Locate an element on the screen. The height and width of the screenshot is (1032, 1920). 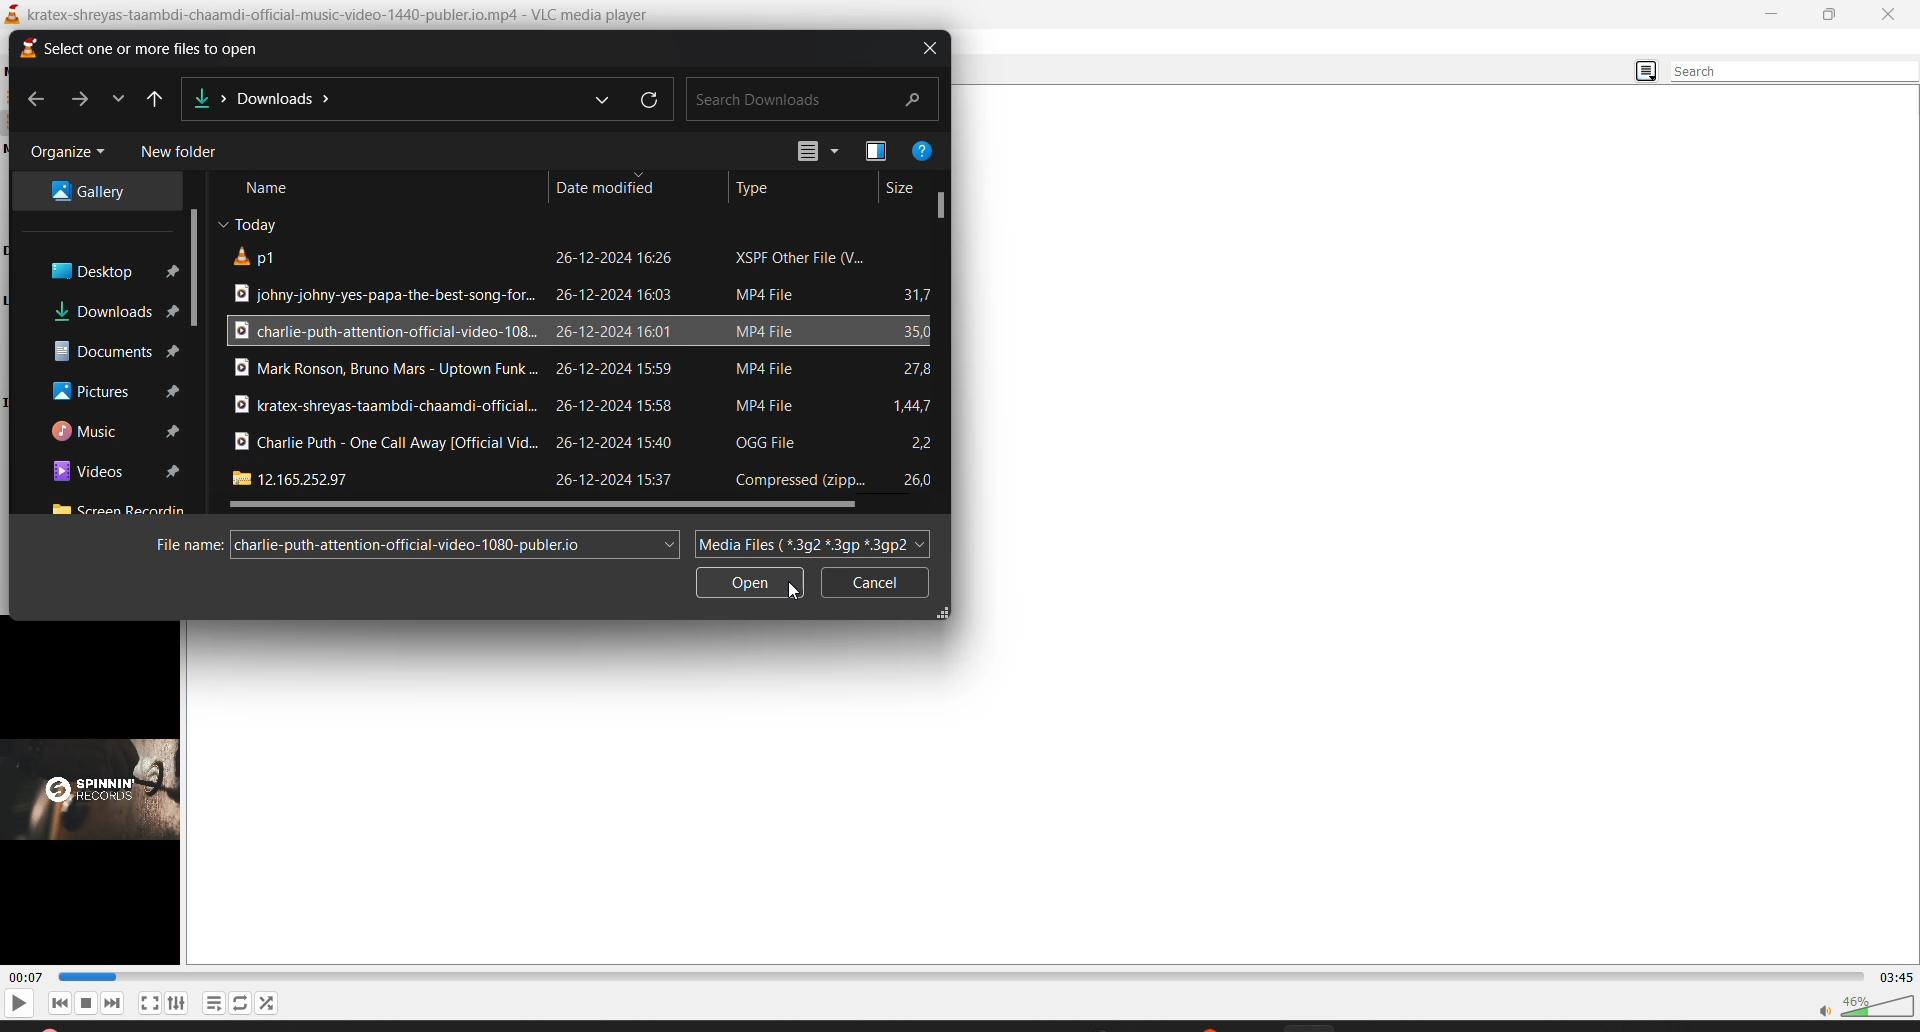
previous is located at coordinates (33, 98).